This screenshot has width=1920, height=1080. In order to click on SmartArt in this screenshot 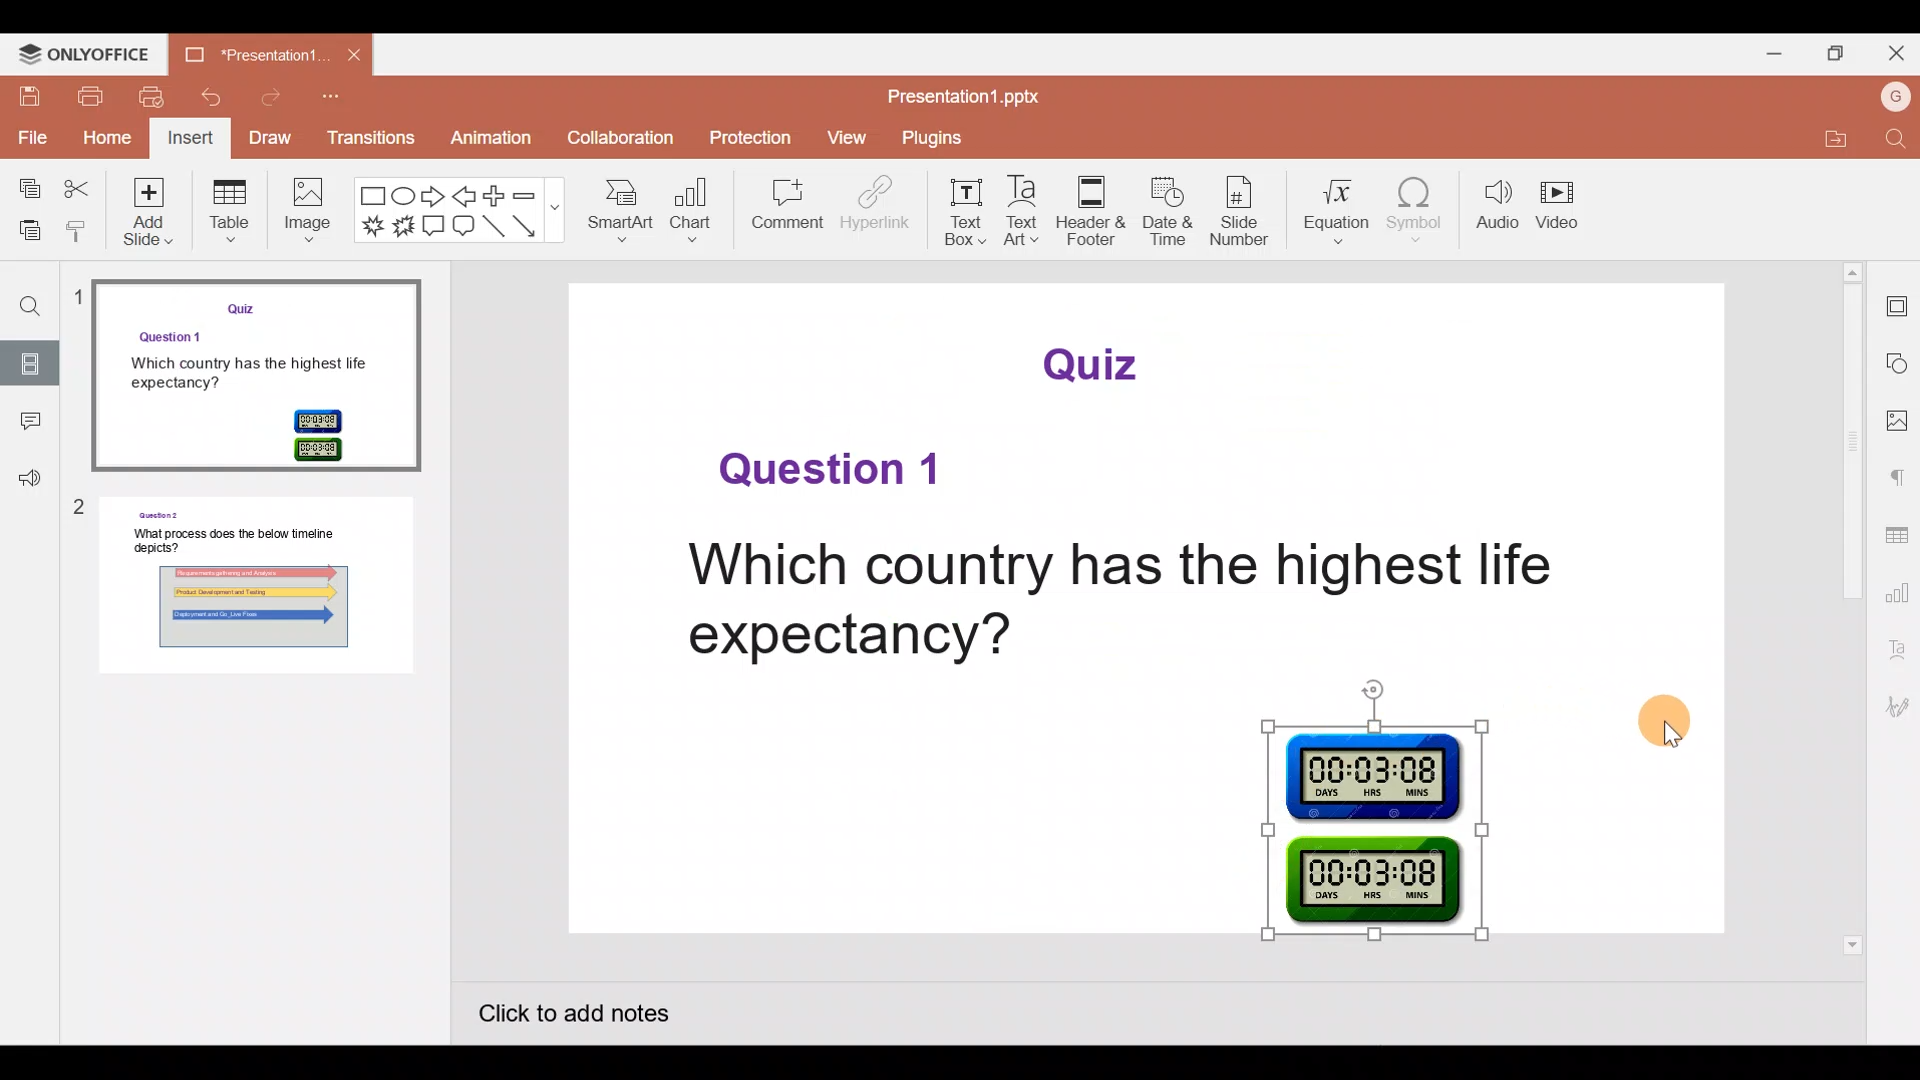, I will do `click(625, 211)`.